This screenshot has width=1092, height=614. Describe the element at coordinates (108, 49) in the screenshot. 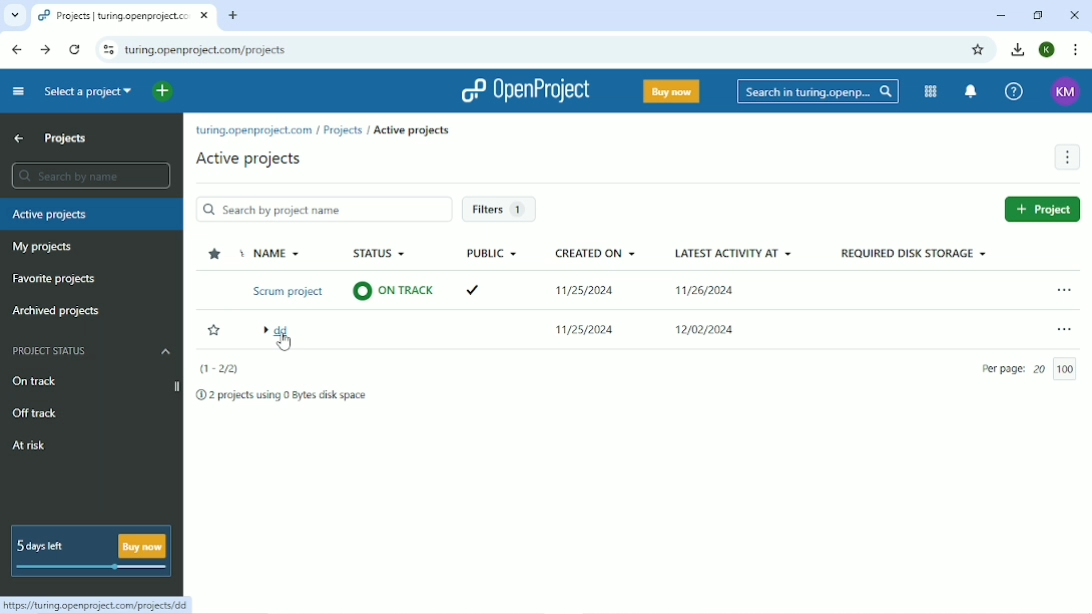

I see `View site information` at that location.